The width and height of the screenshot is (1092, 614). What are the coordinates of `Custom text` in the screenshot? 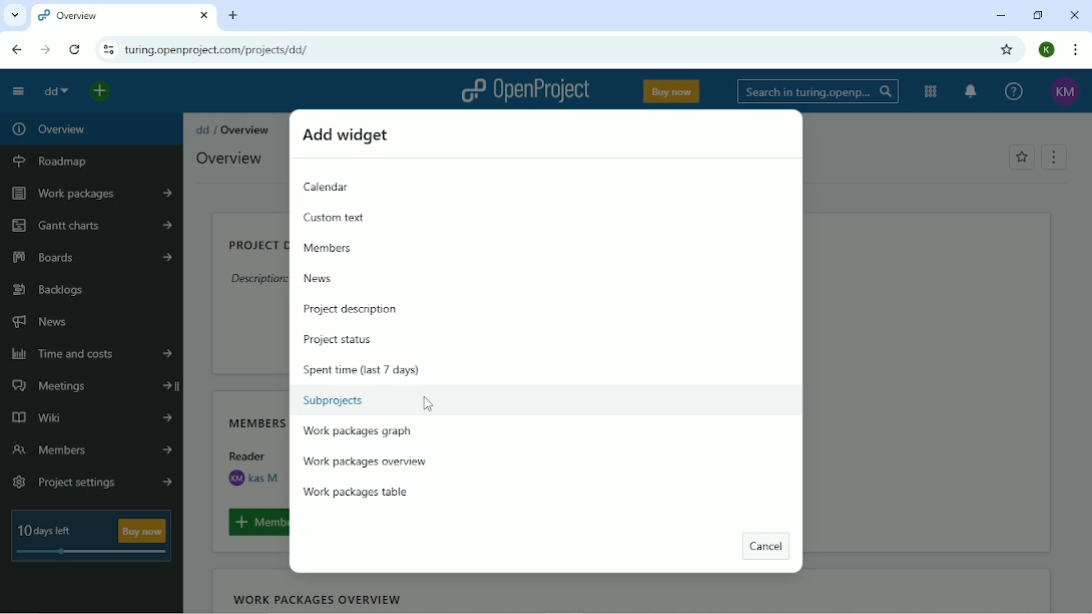 It's located at (339, 218).